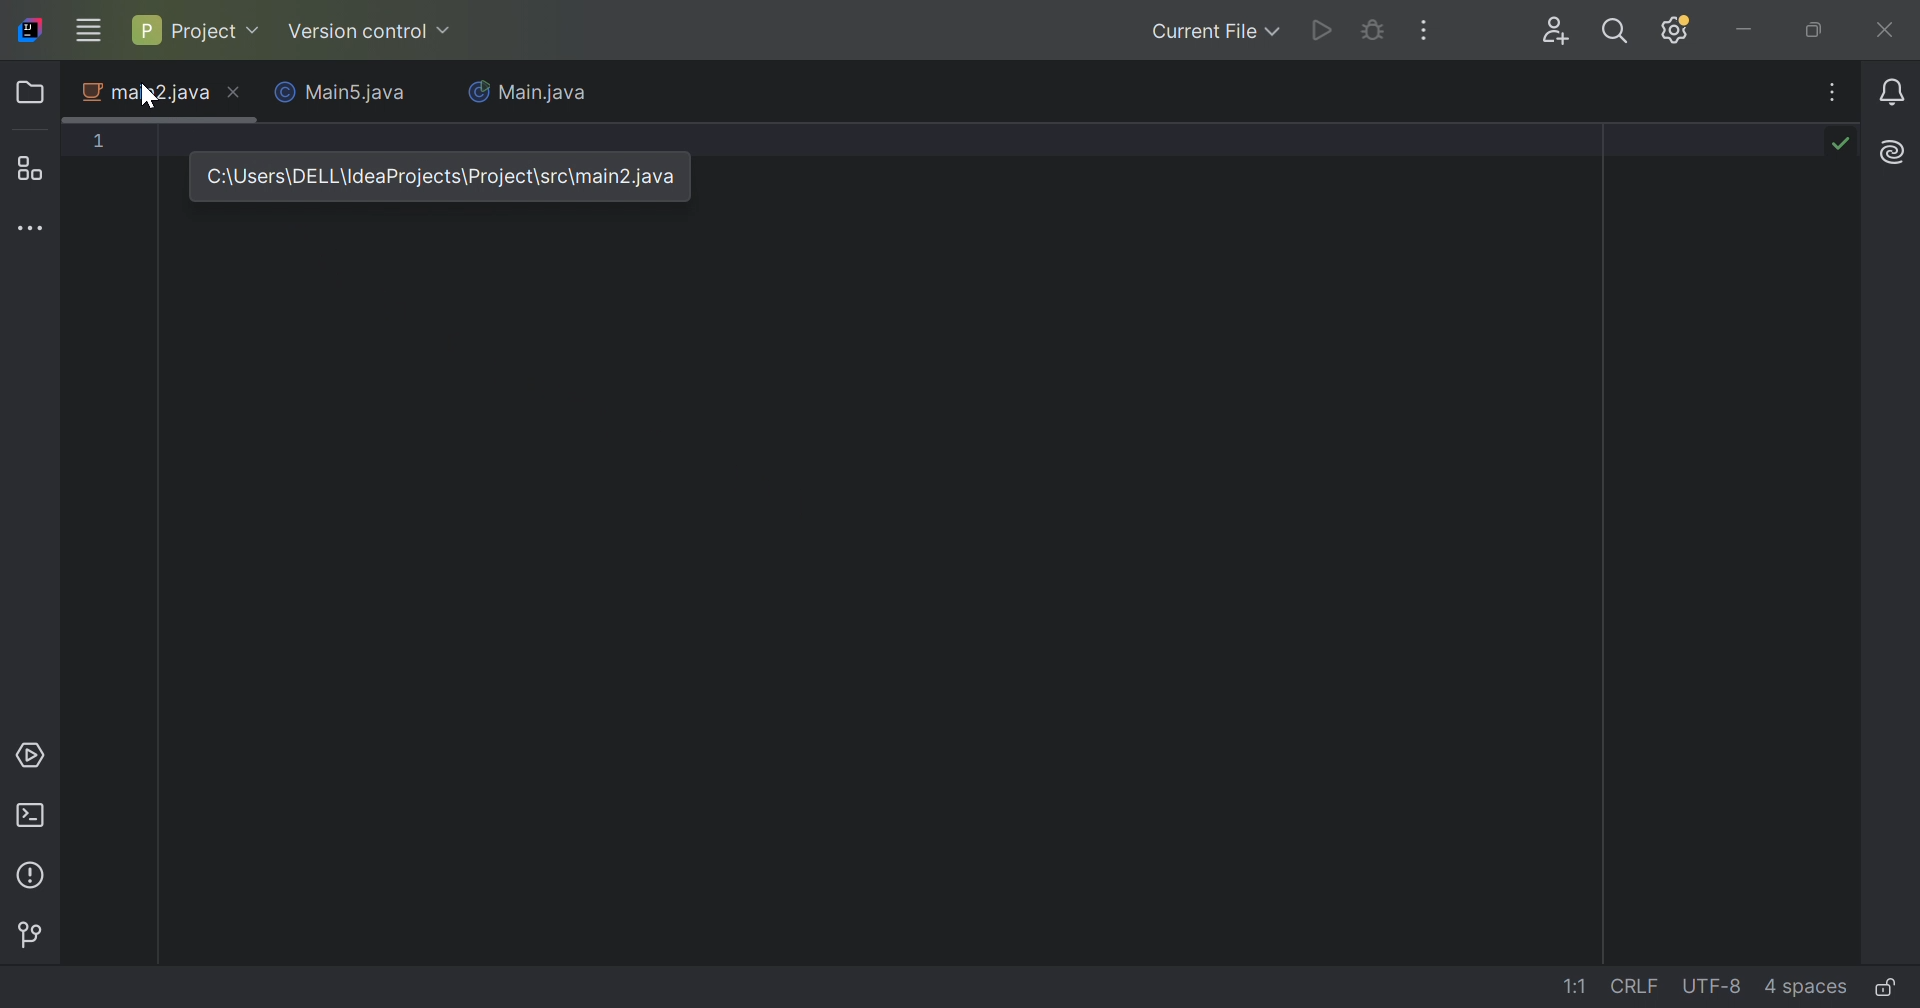 The image size is (1920, 1008). What do you see at coordinates (34, 876) in the screenshot?
I see `Problems` at bounding box center [34, 876].